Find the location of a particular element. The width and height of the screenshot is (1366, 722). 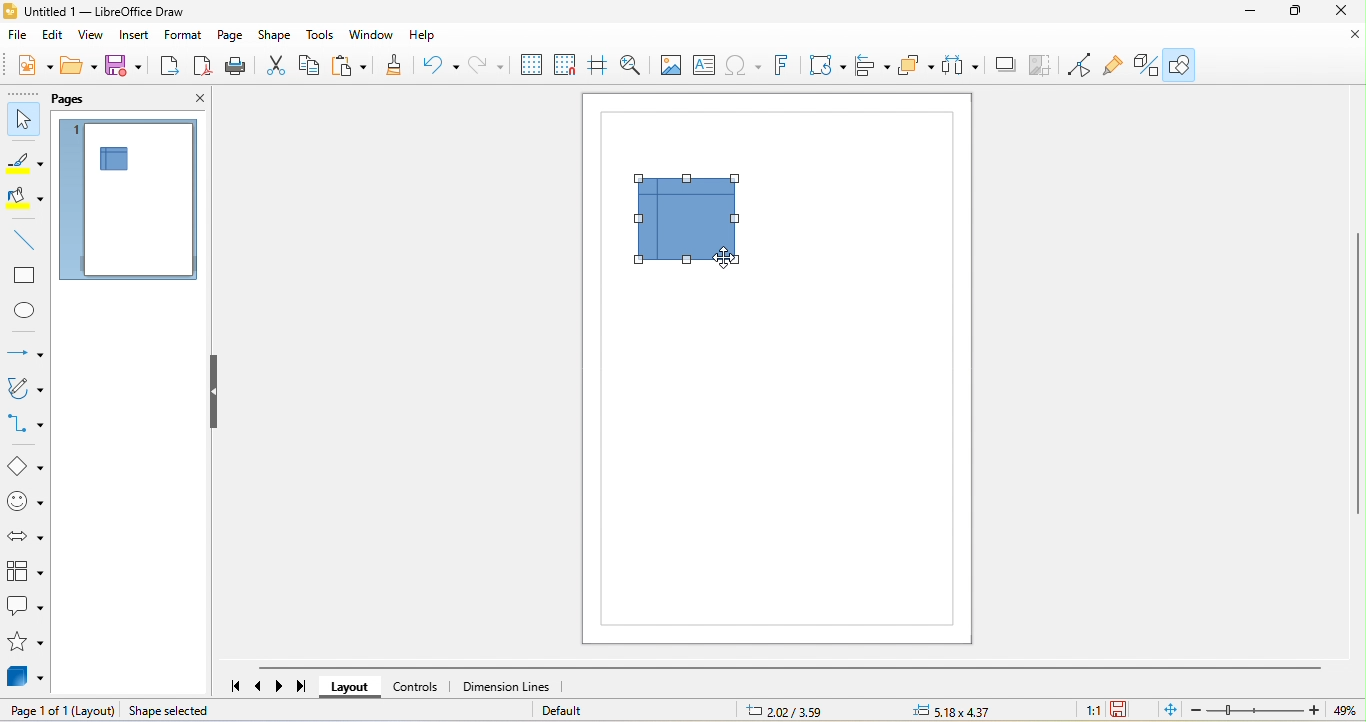

connectors is located at coordinates (26, 425).